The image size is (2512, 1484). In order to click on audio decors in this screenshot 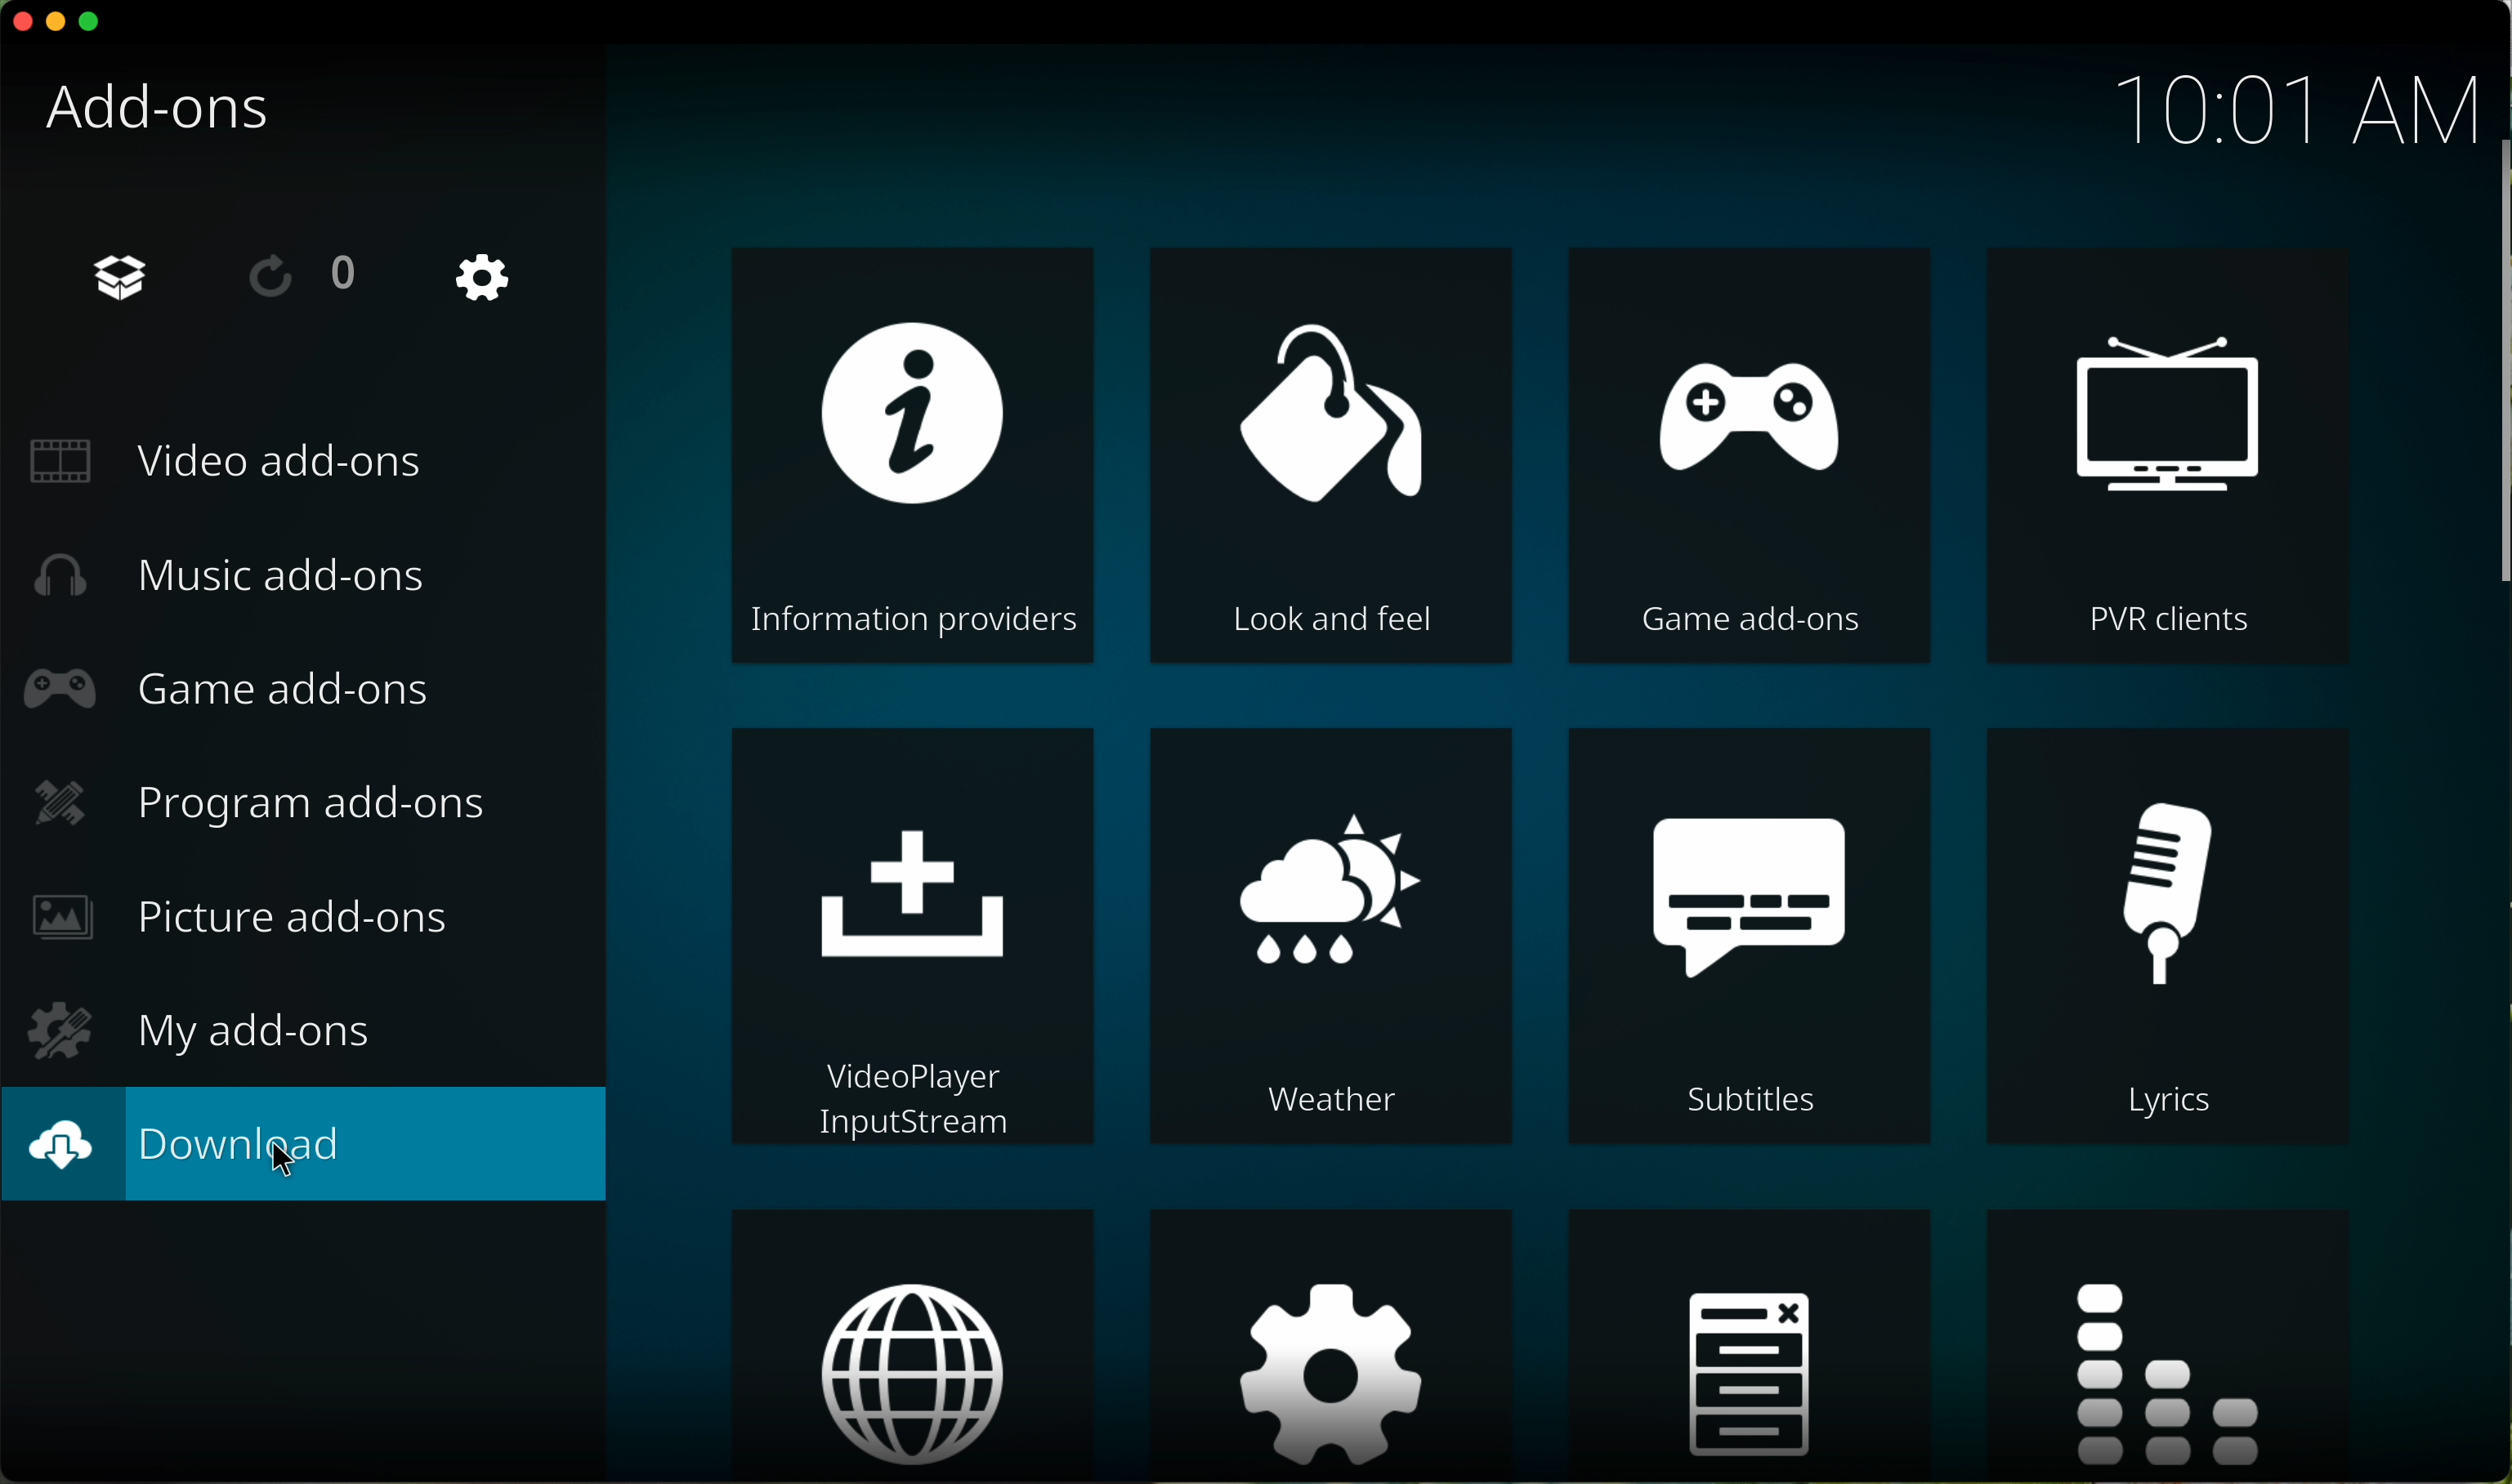, I will do `click(2176, 1348)`.